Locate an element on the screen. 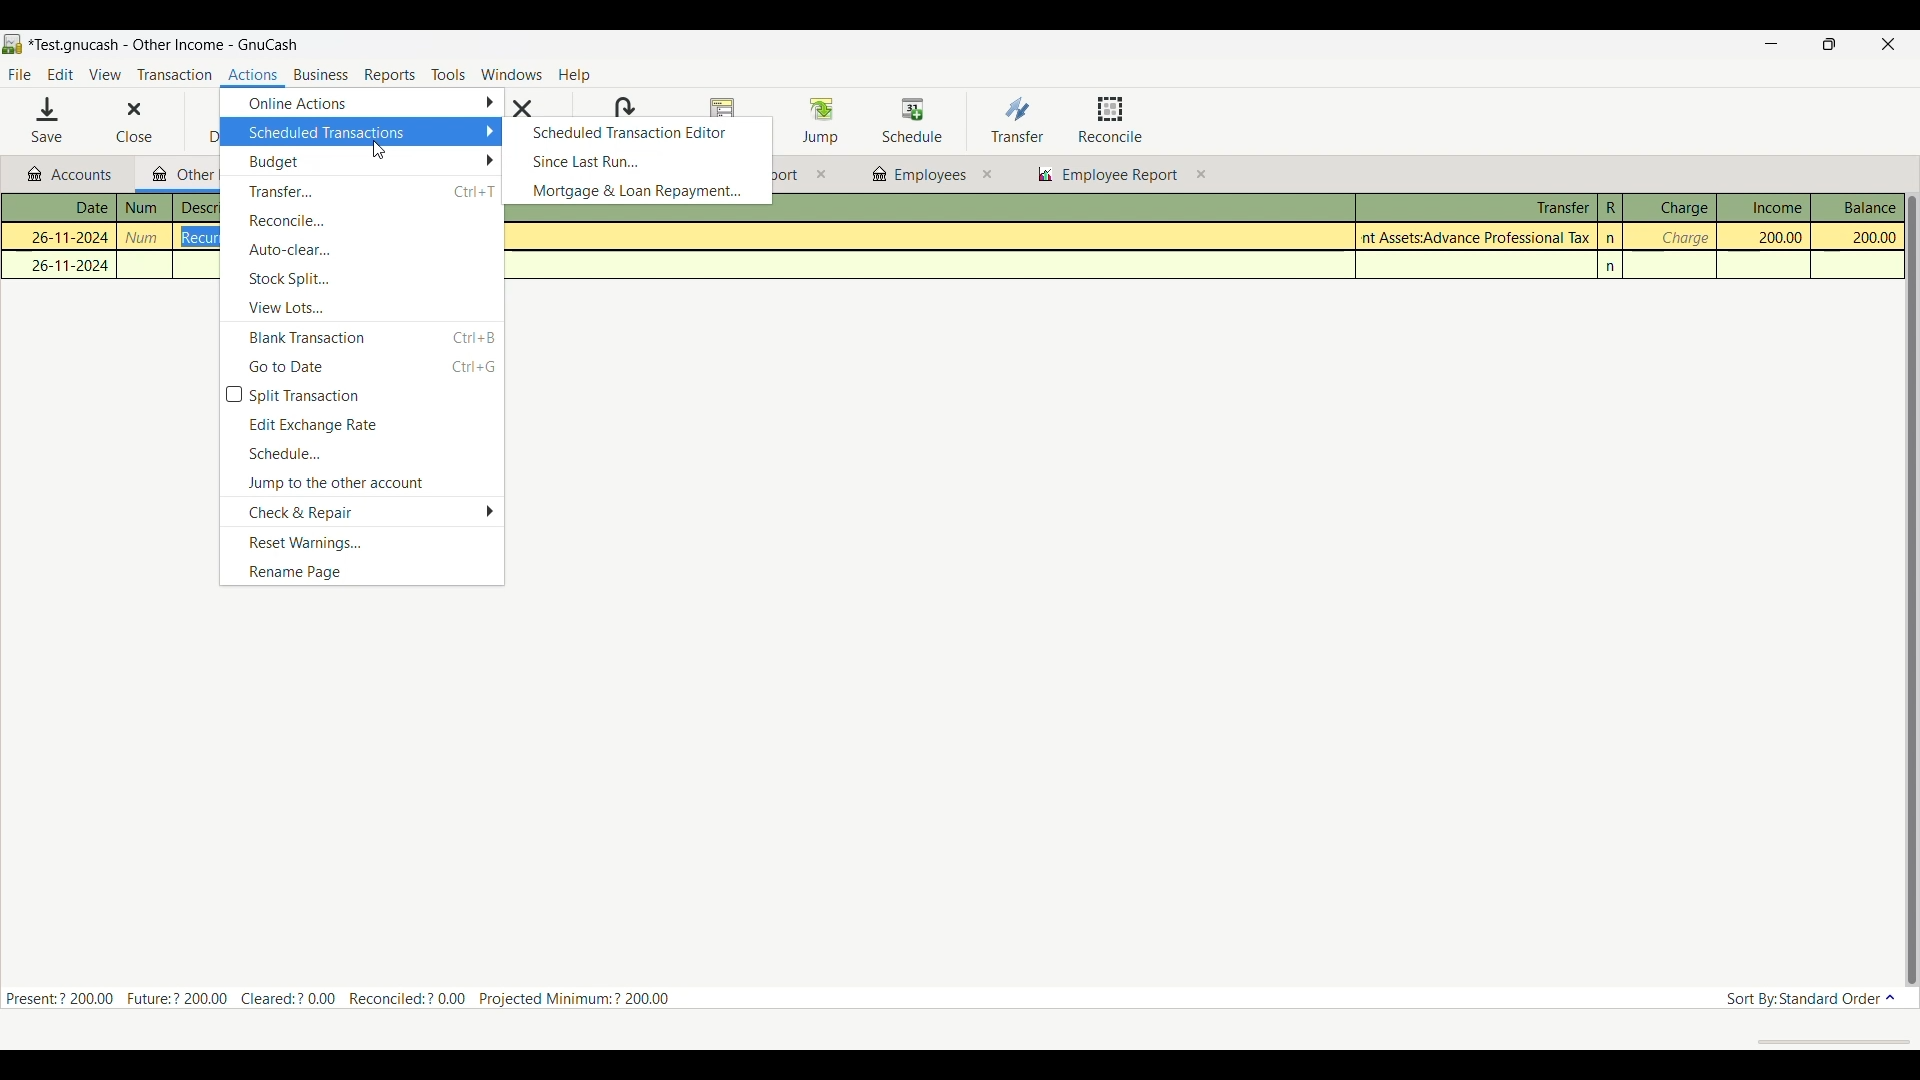  Schedule is located at coordinates (362, 453).